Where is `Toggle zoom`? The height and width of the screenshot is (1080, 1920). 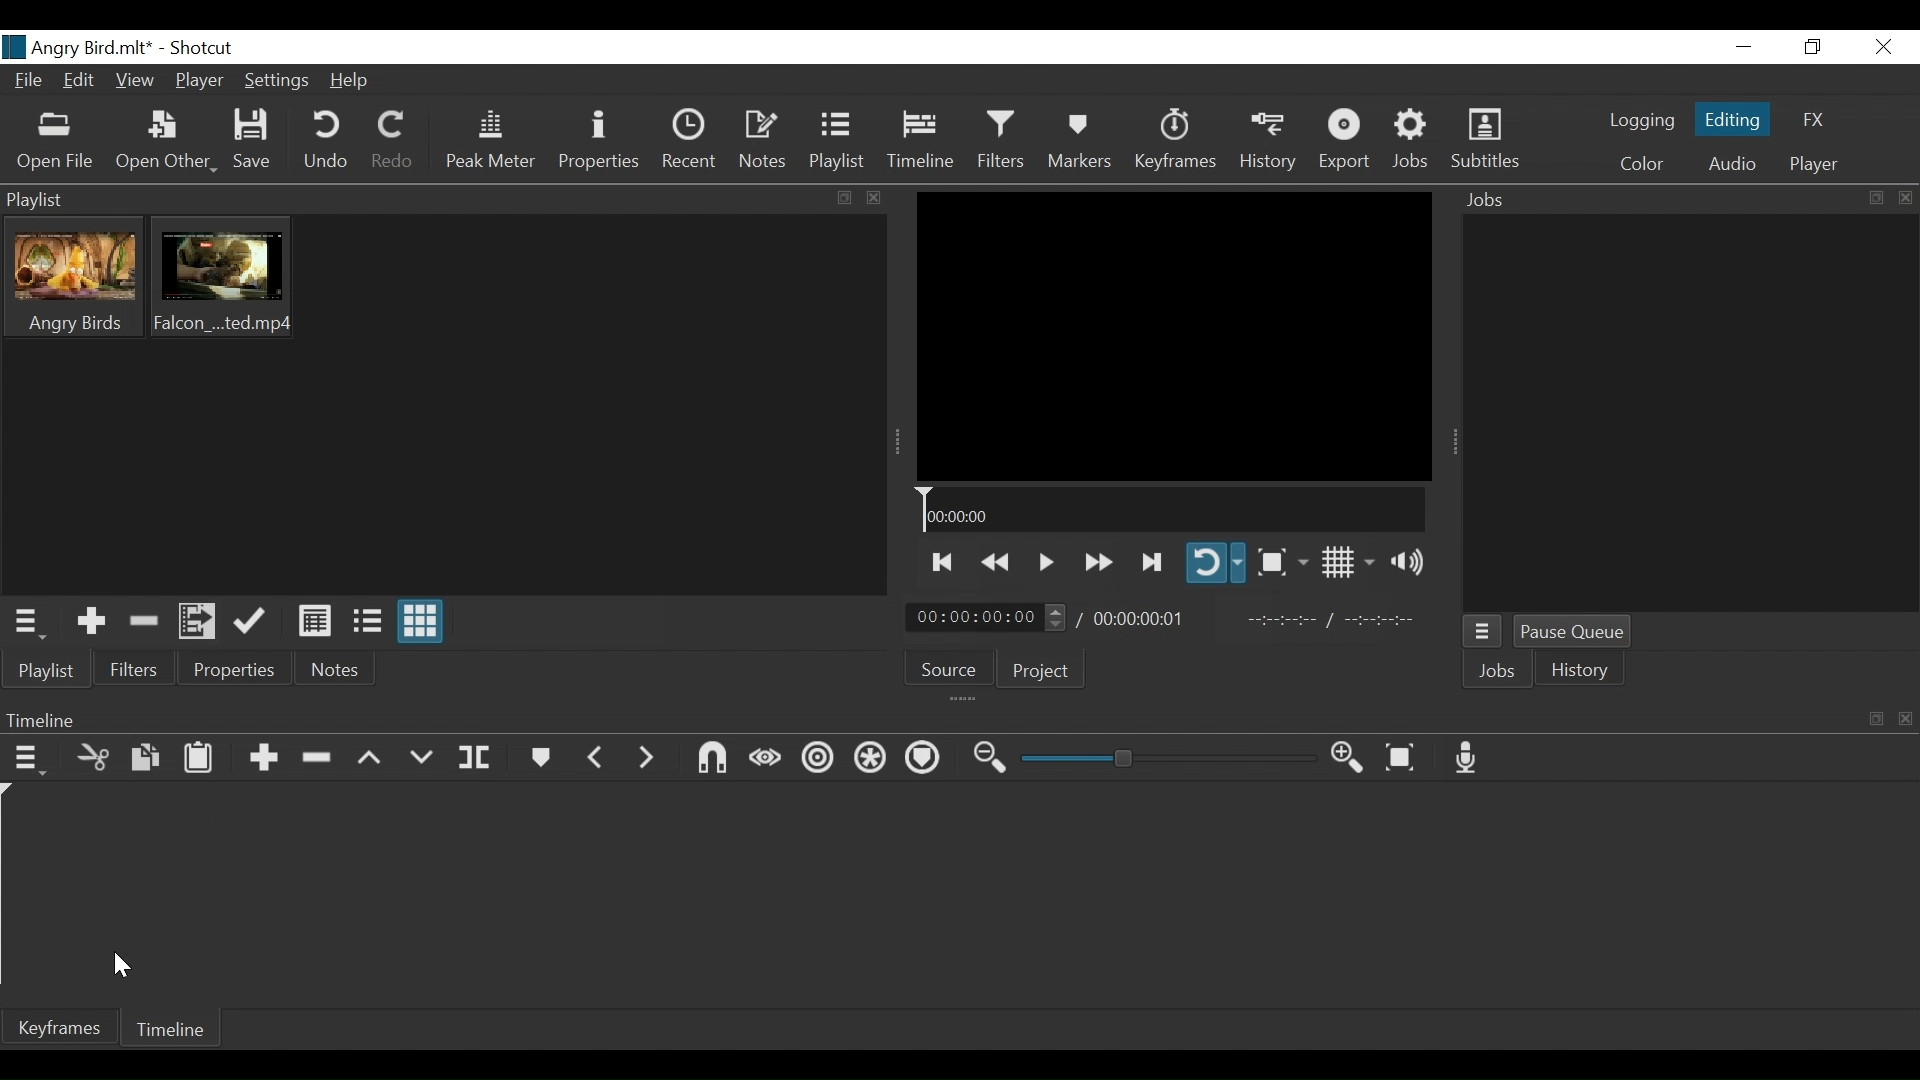 Toggle zoom is located at coordinates (1283, 563).